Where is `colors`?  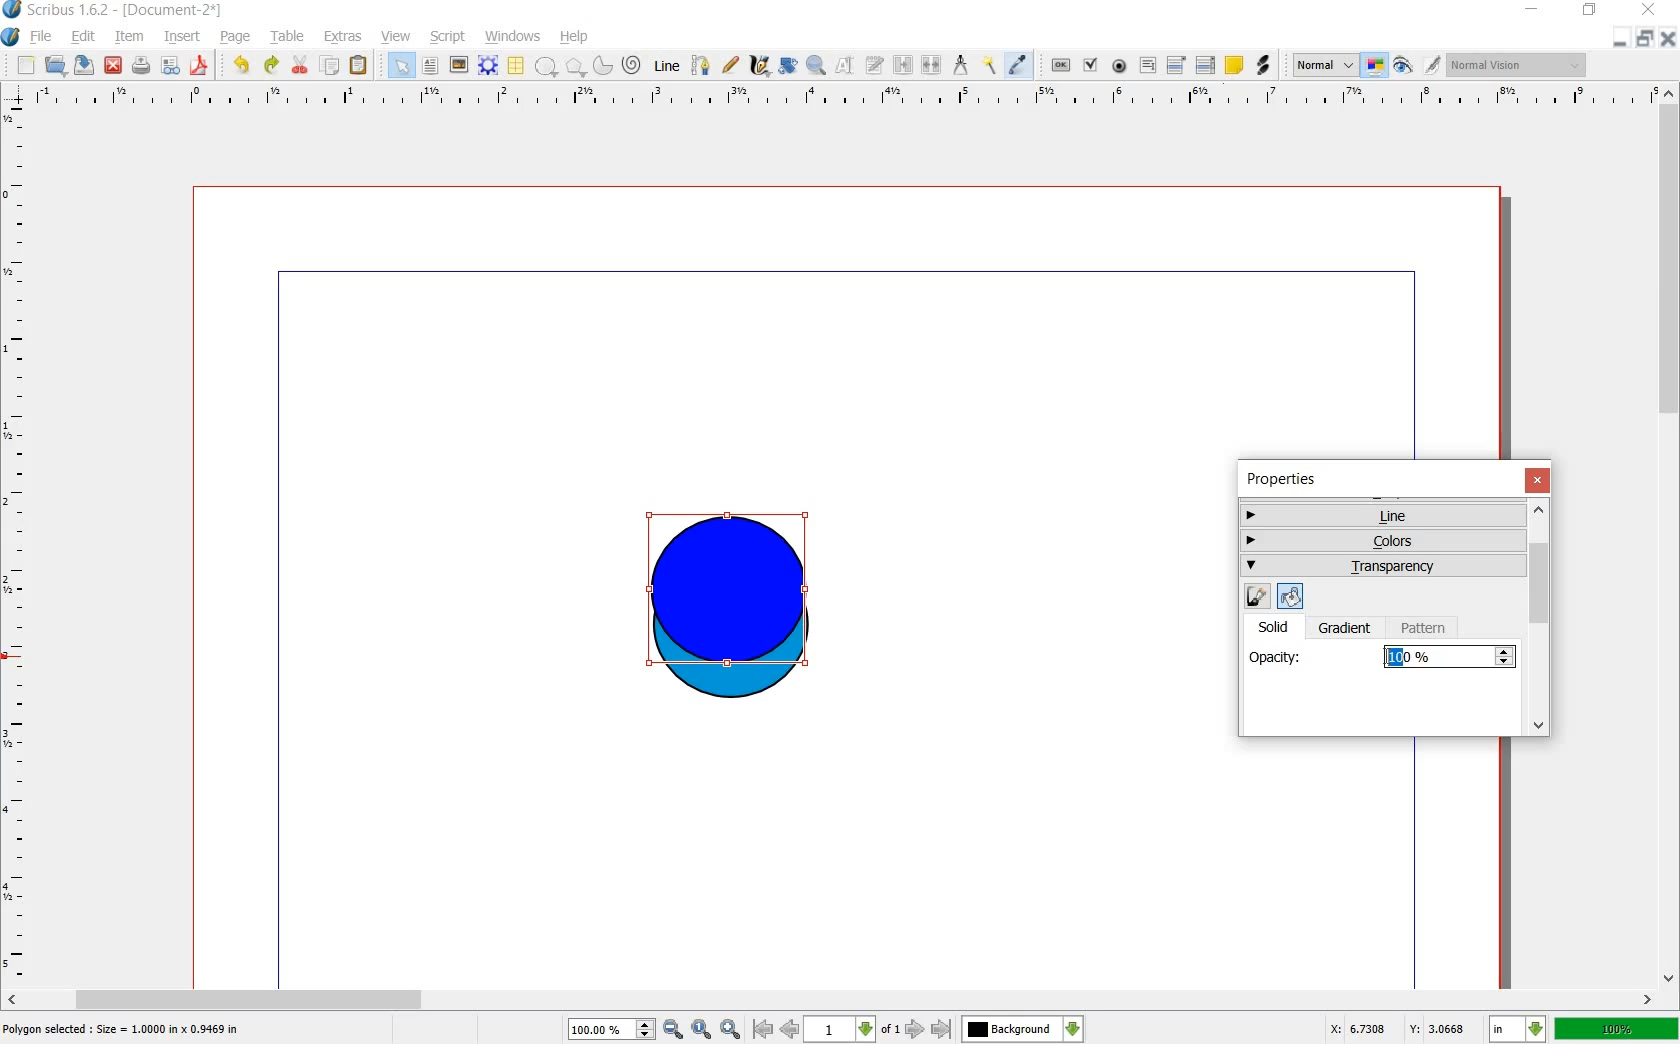 colors is located at coordinates (1384, 538).